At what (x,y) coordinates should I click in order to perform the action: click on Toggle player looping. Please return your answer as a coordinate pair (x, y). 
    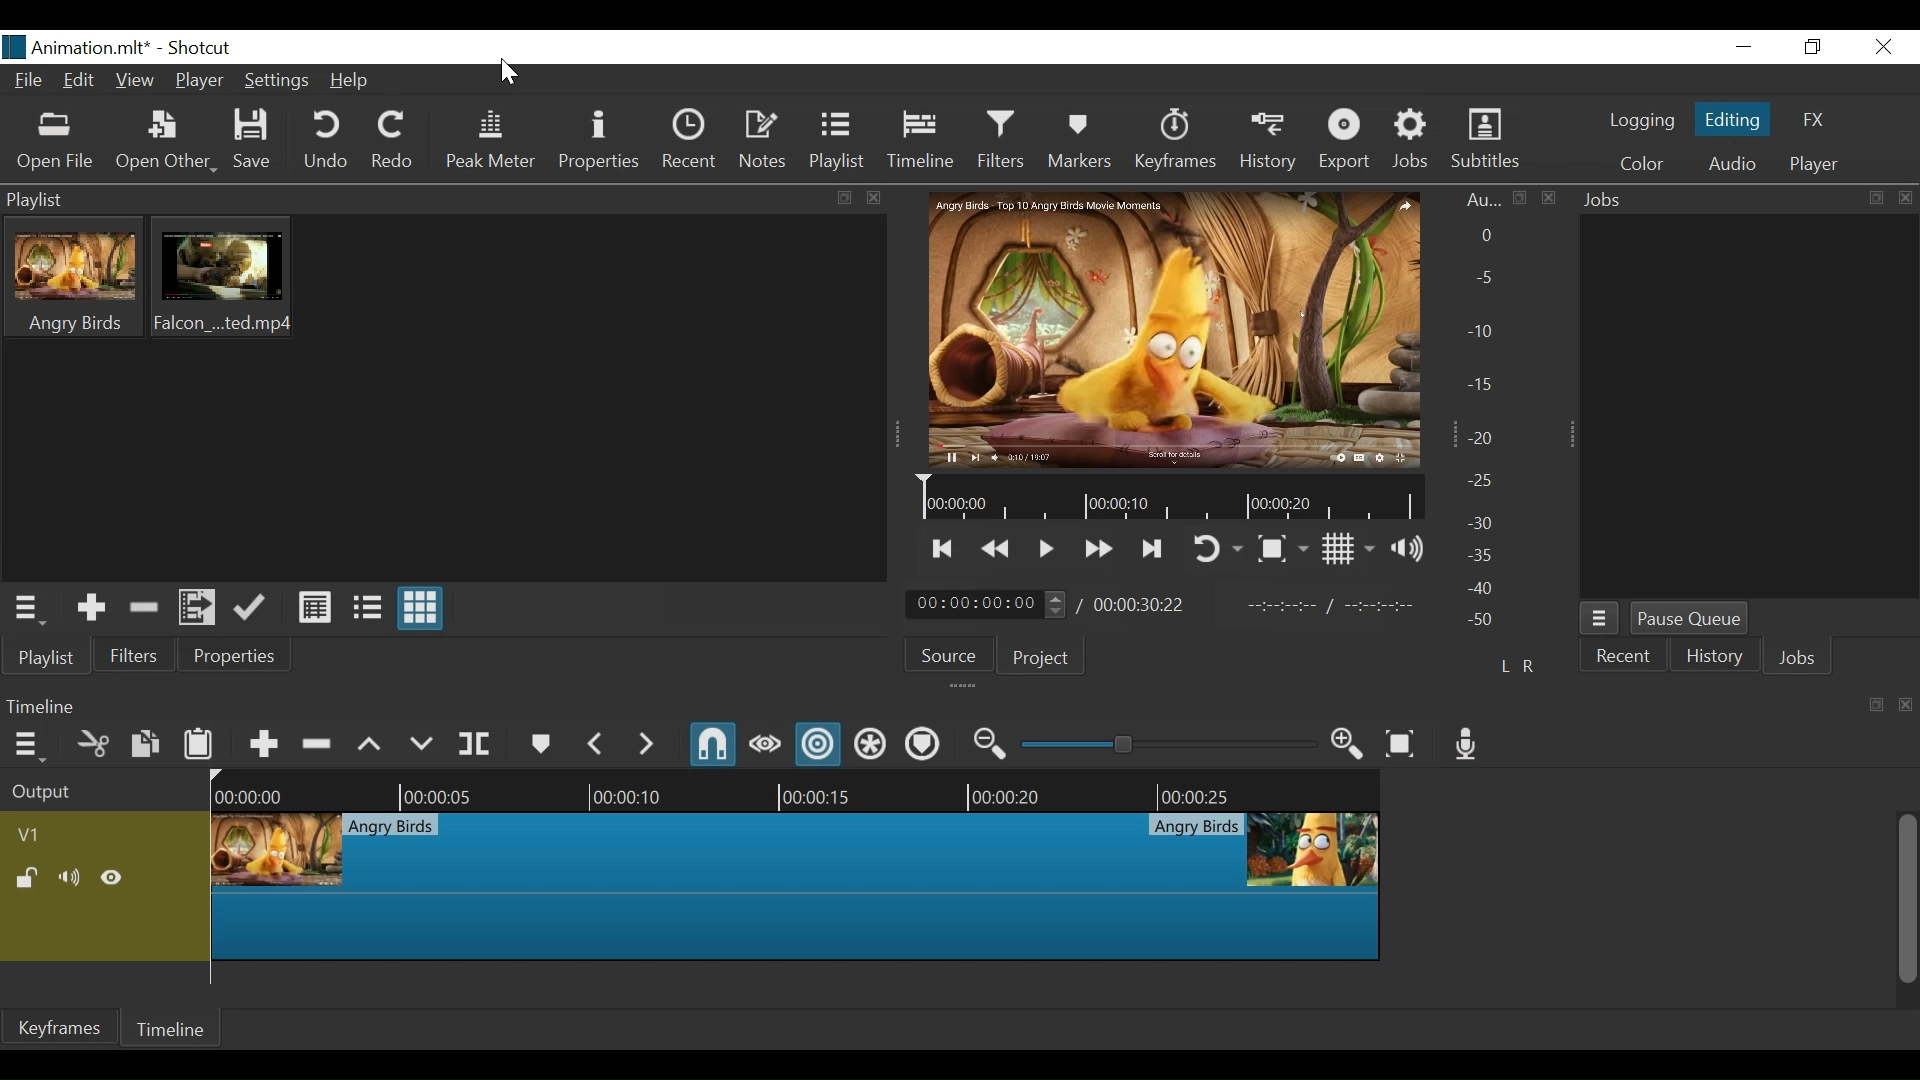
    Looking at the image, I should click on (1216, 551).